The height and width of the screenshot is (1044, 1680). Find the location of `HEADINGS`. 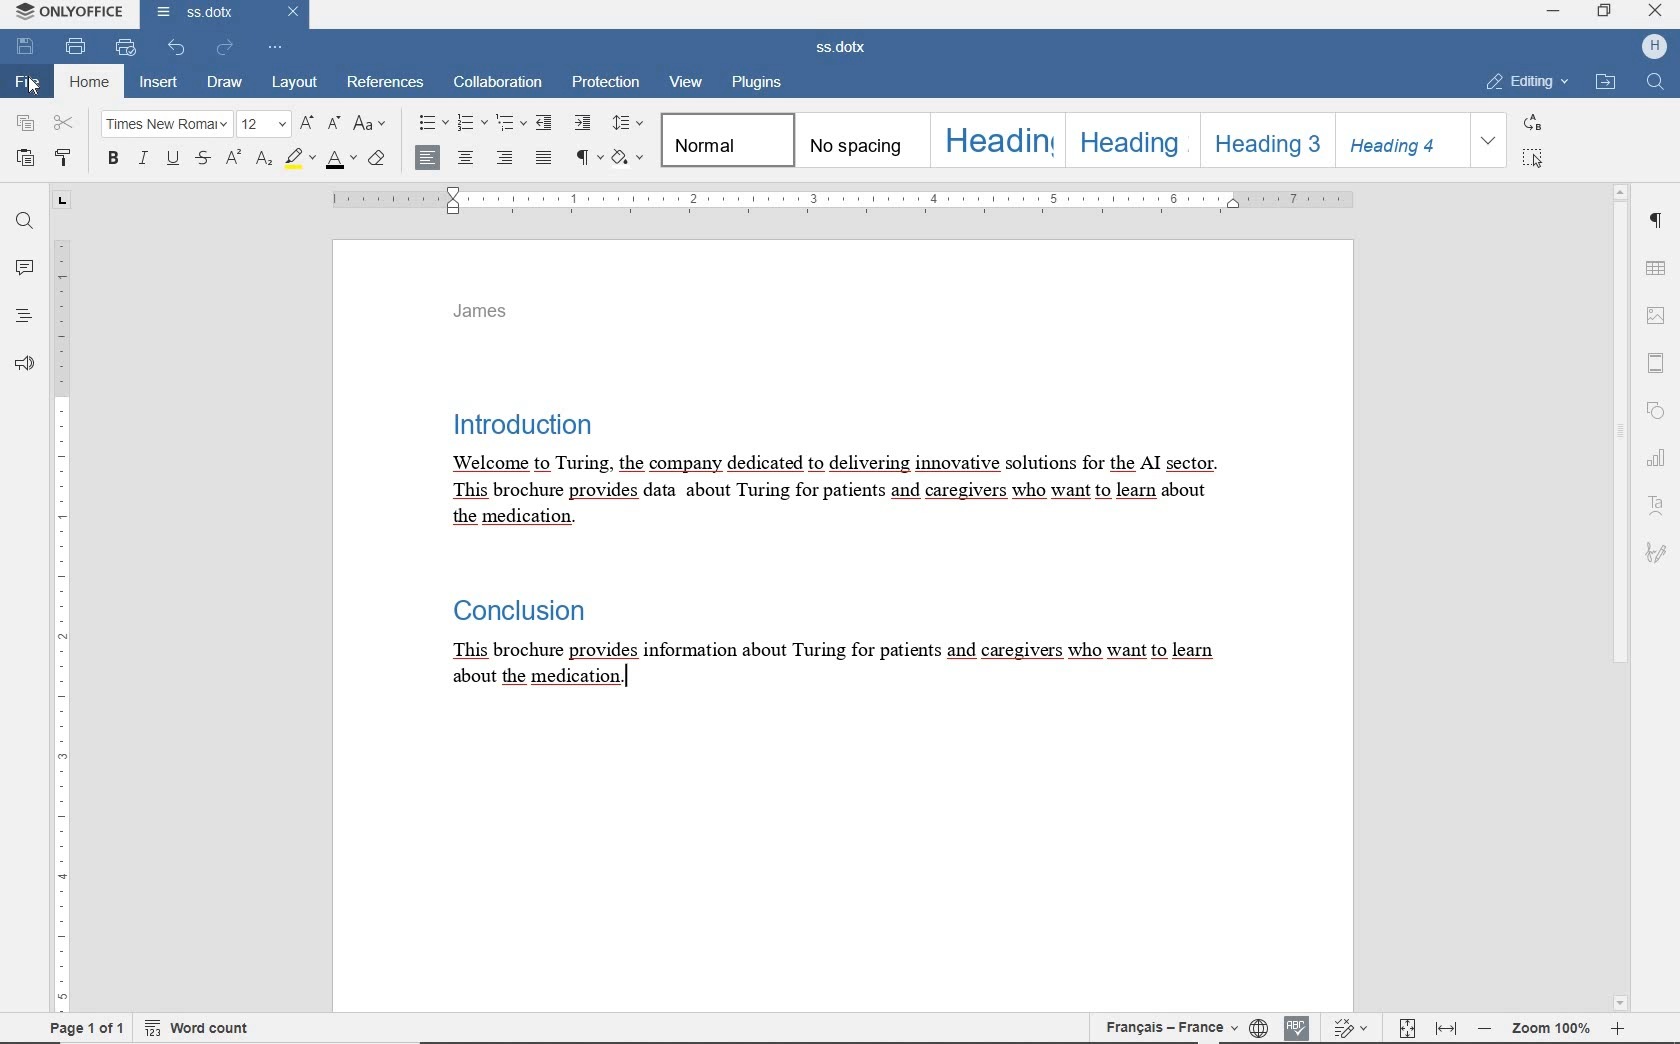

HEADINGS is located at coordinates (23, 317).